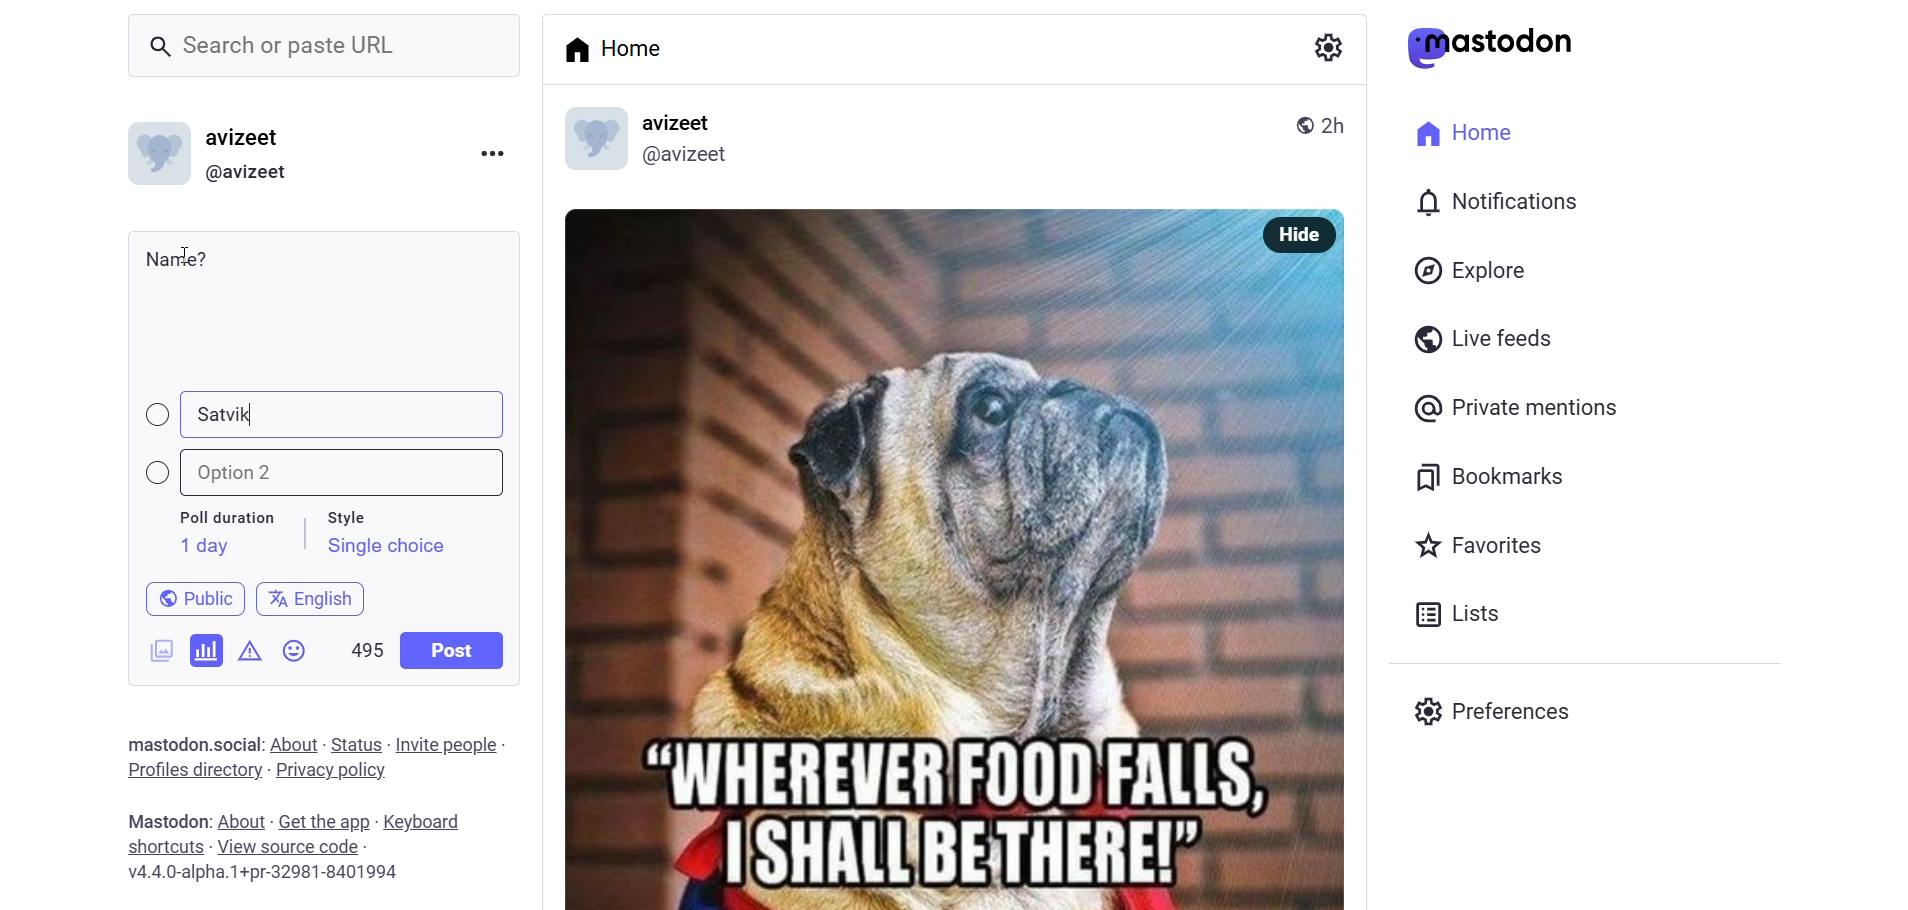 The width and height of the screenshot is (1908, 910). I want to click on duration, so click(227, 519).